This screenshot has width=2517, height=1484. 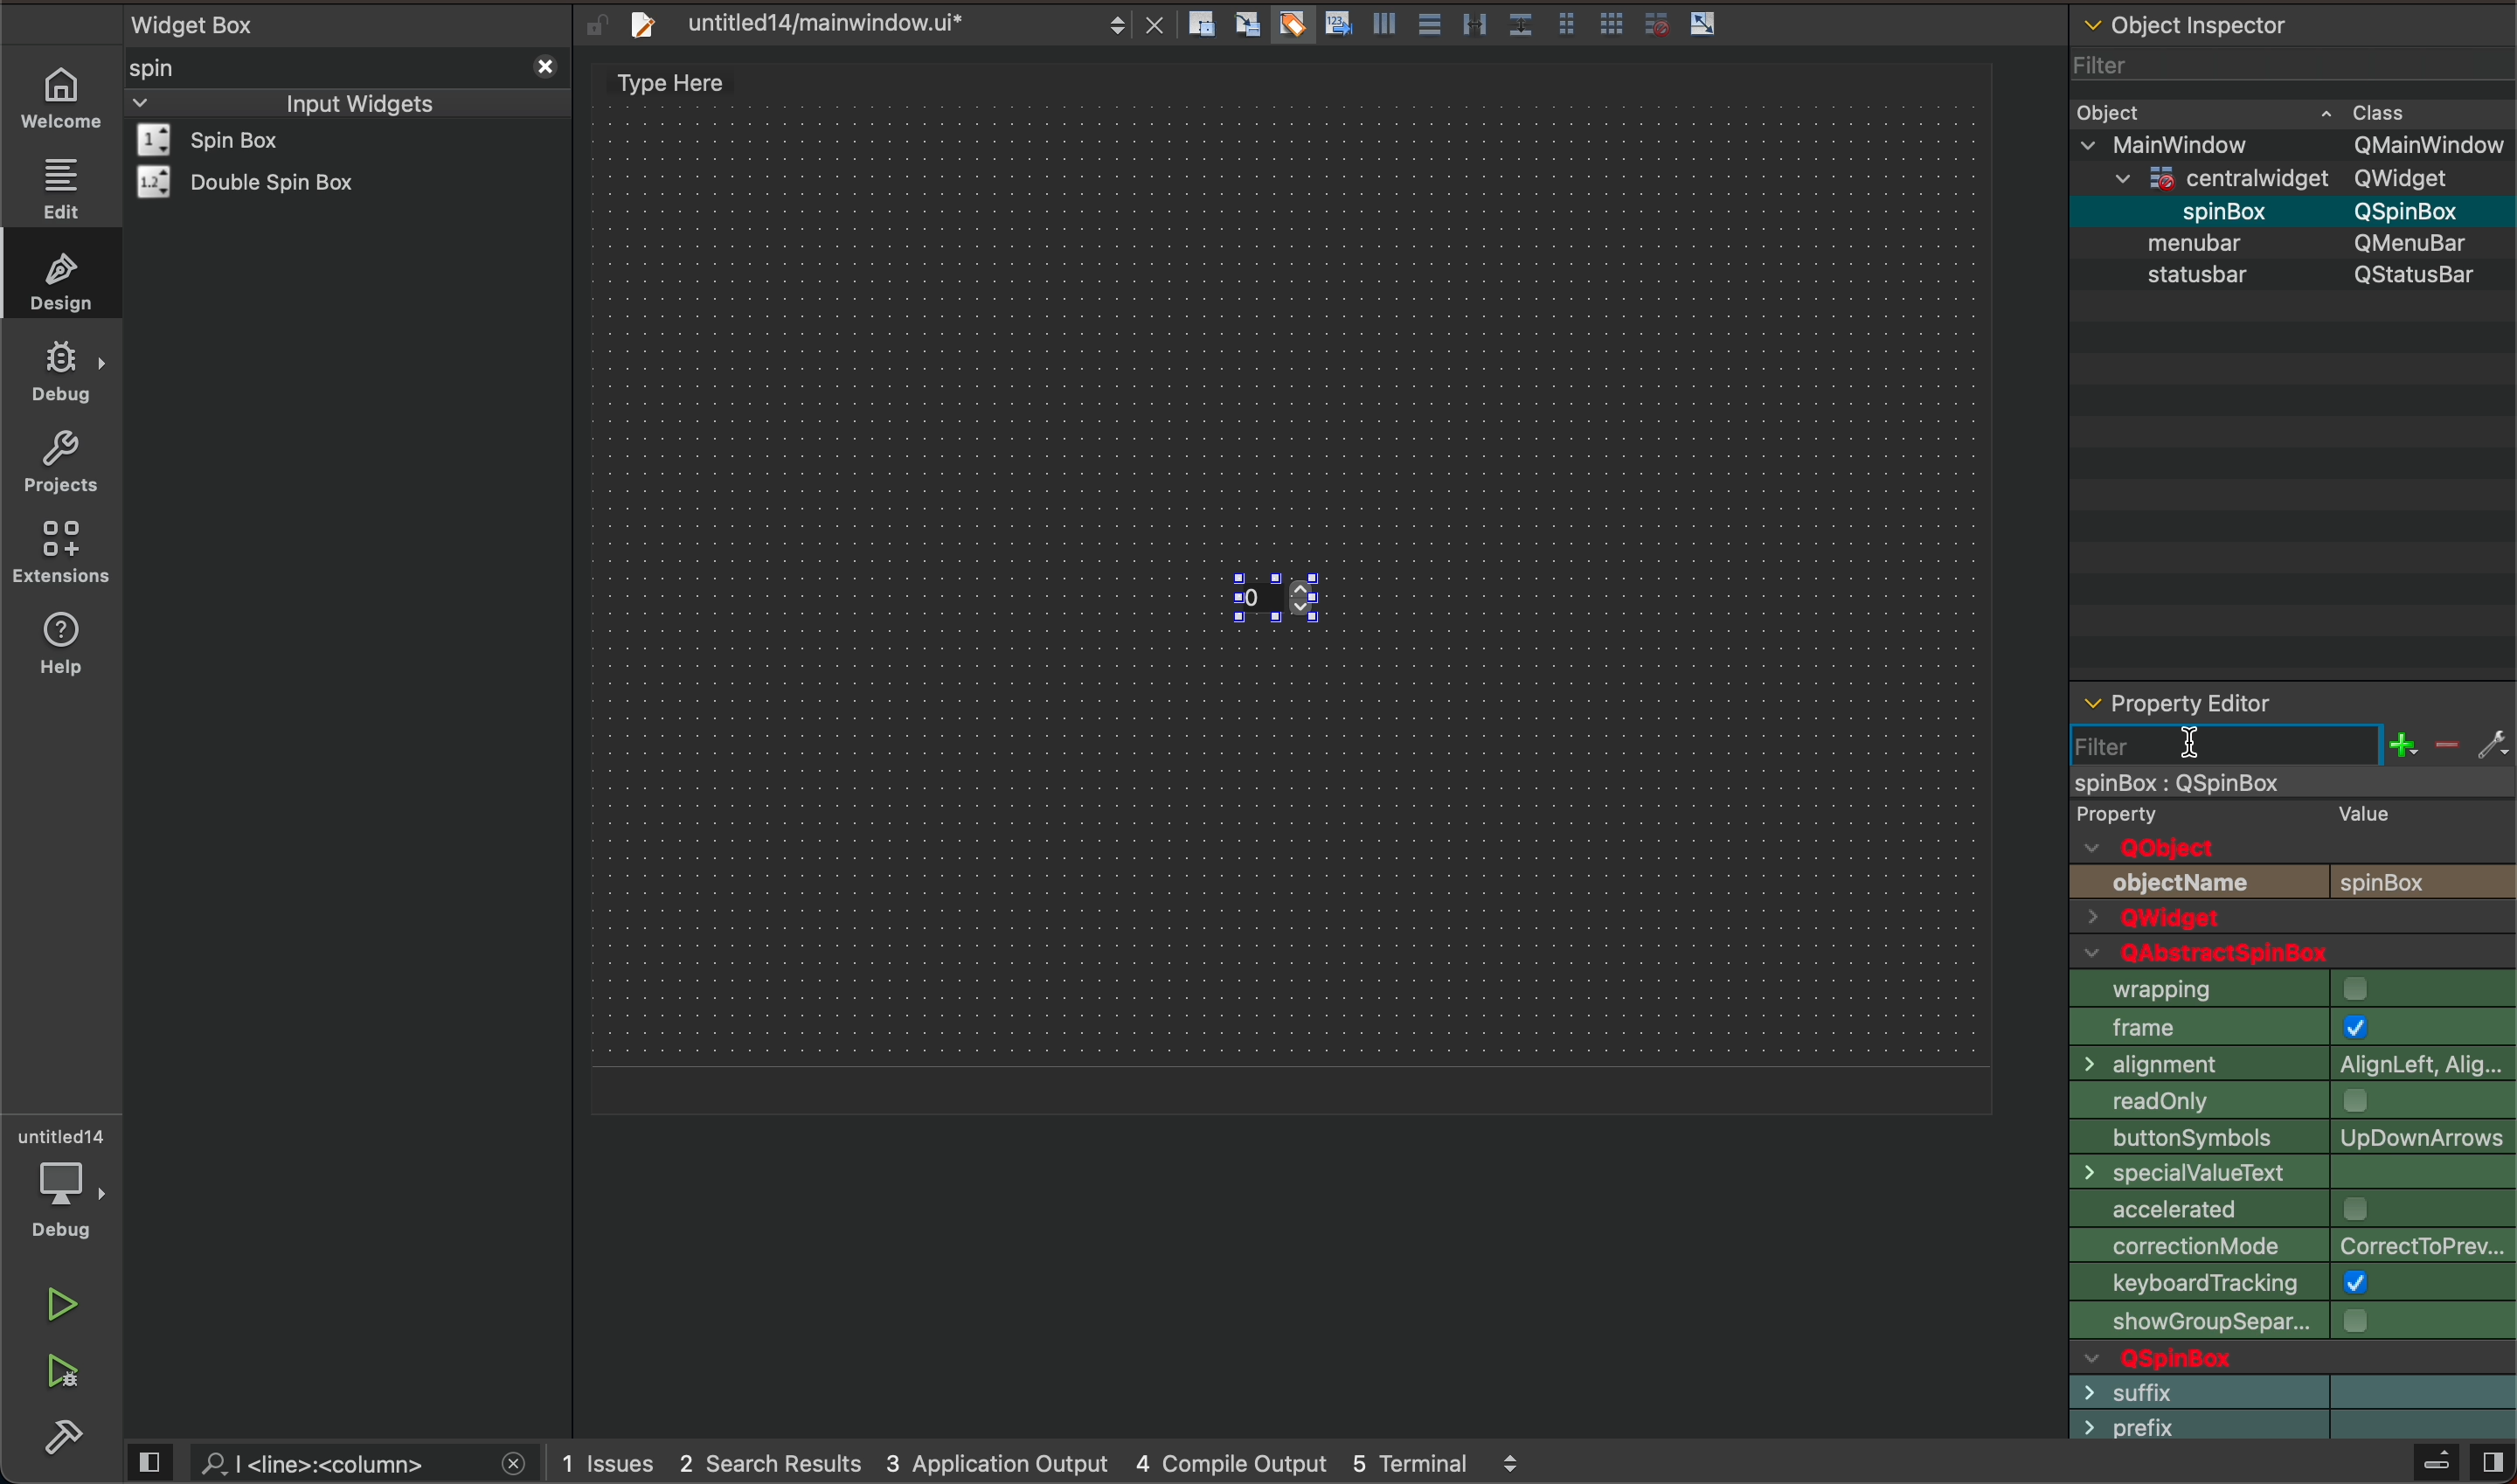 I want to click on document mode, so click(x=2294, y=1095).